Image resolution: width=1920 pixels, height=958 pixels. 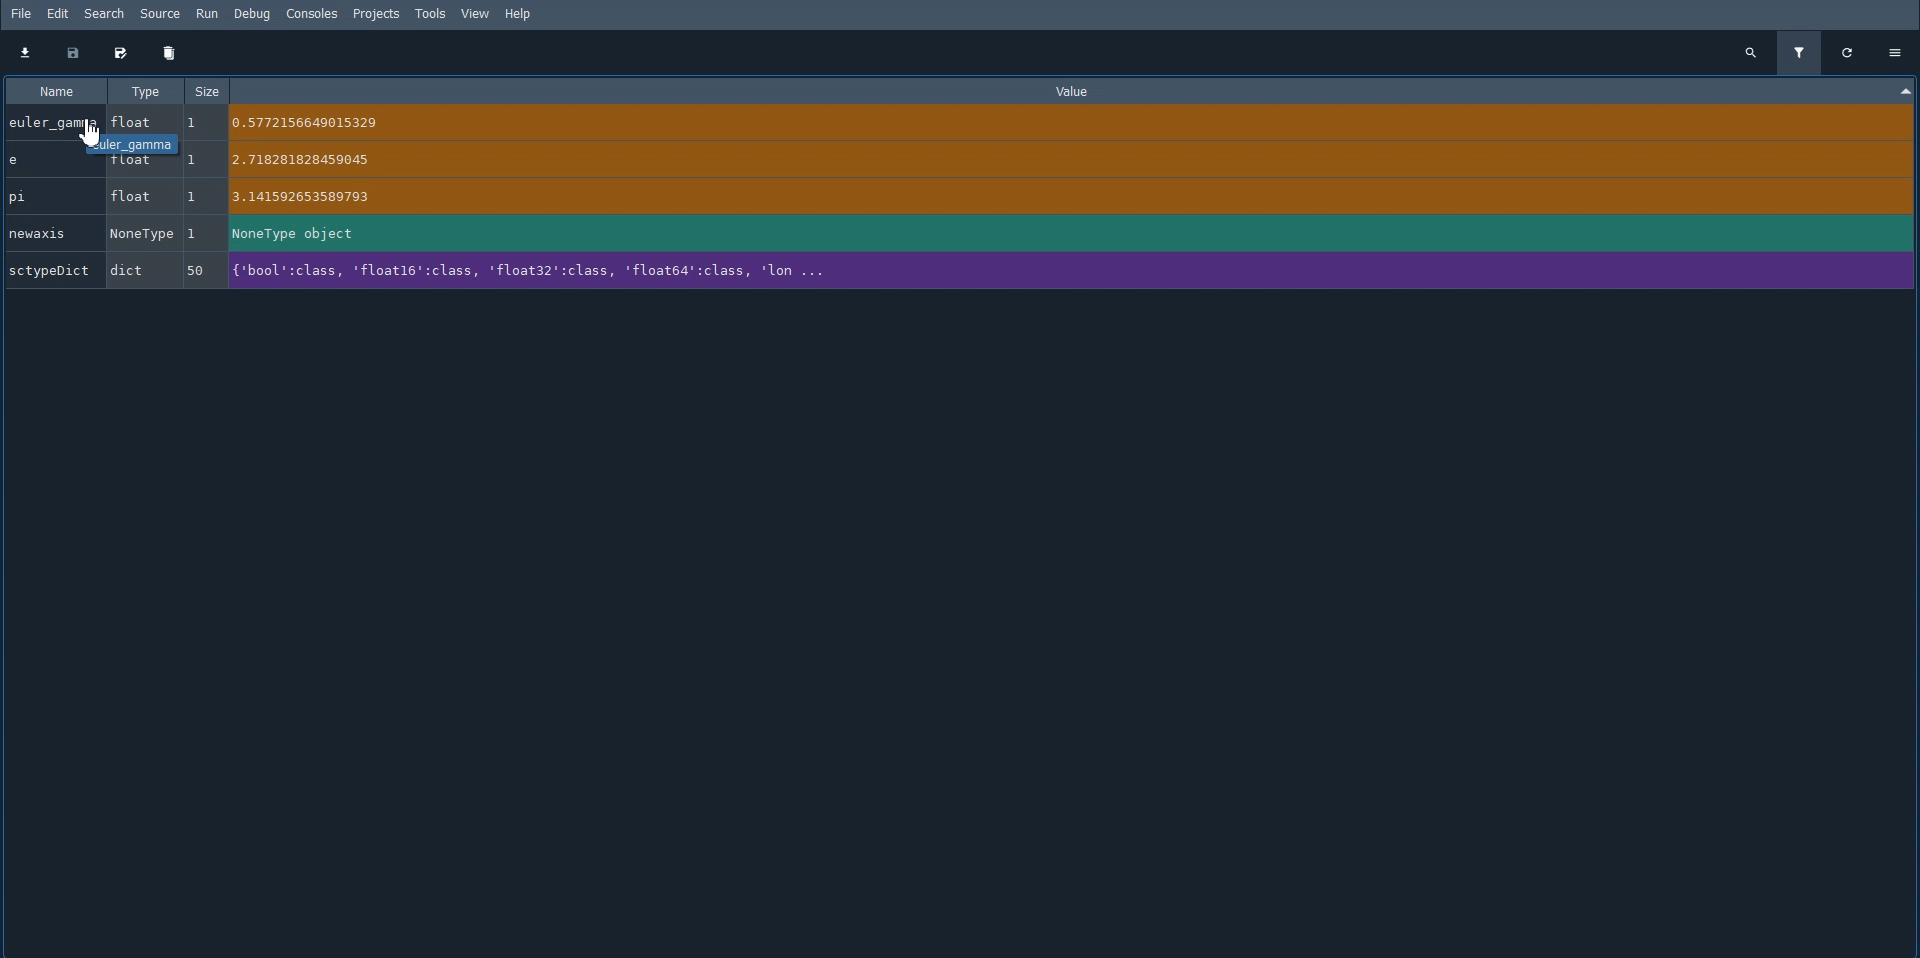 What do you see at coordinates (169, 54) in the screenshot?
I see `Remove all variables` at bounding box center [169, 54].